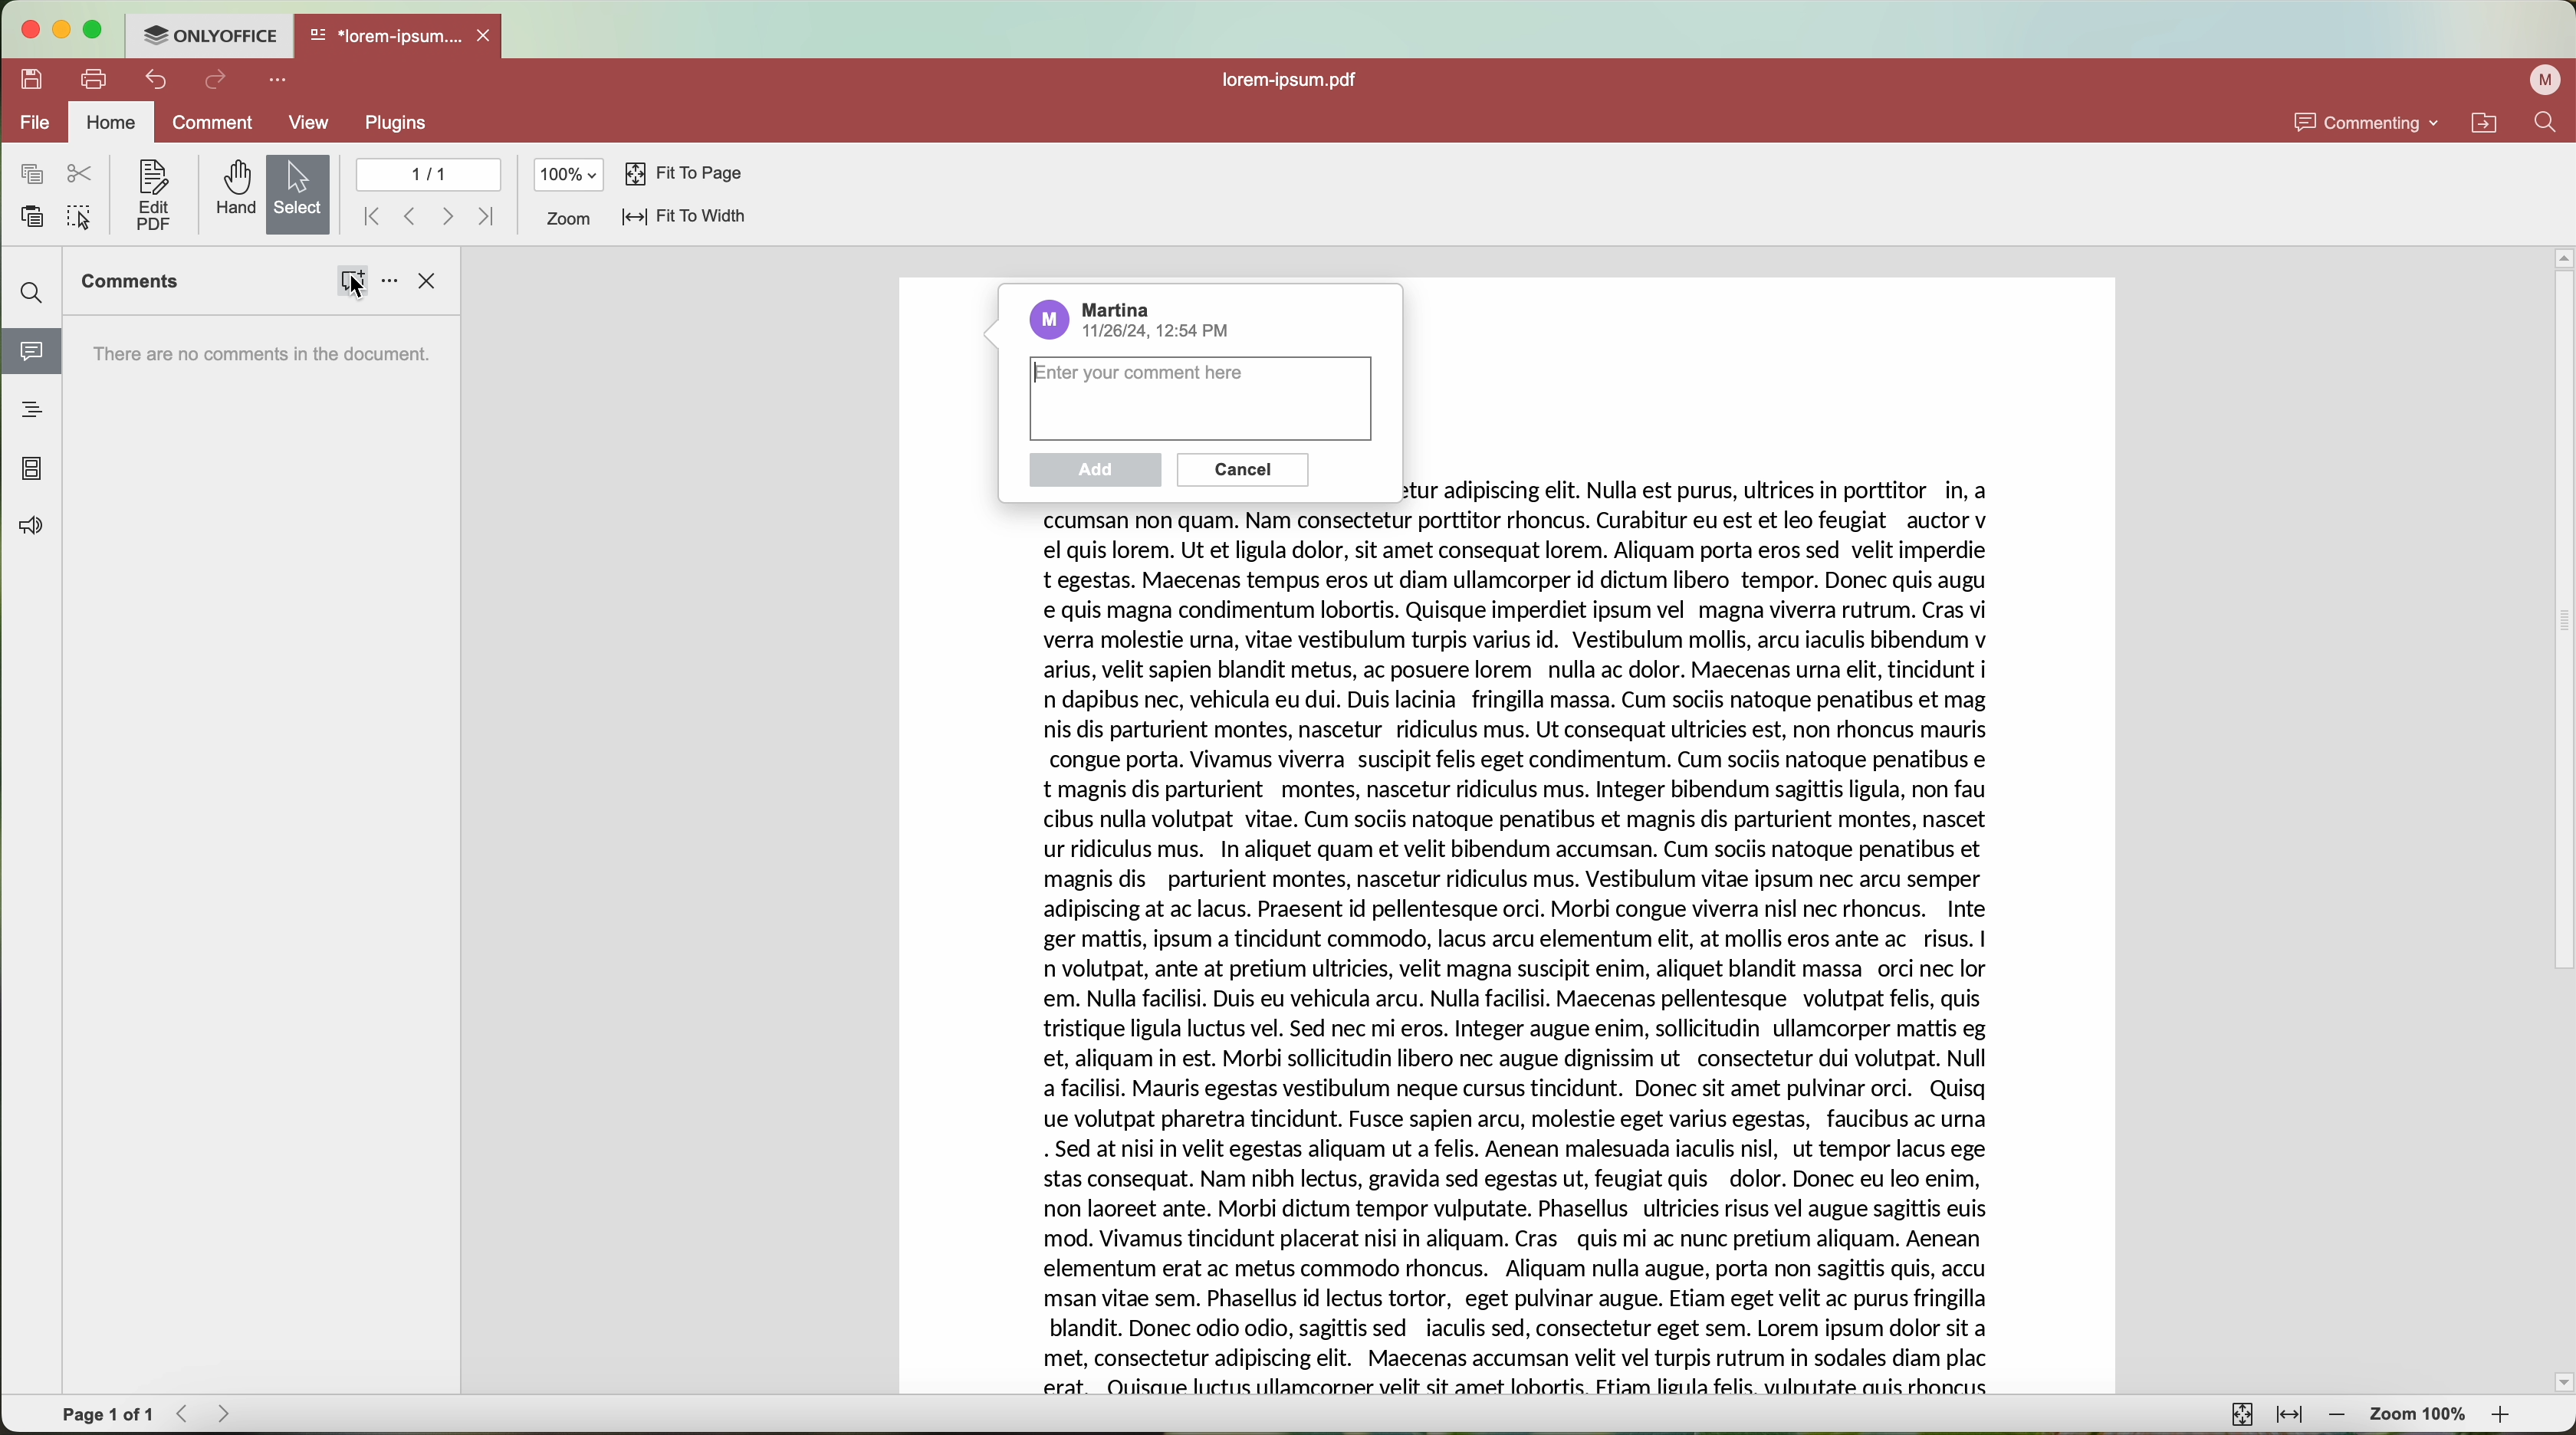 This screenshot has width=2576, height=1435. I want to click on page 1 of 1, so click(108, 1412).